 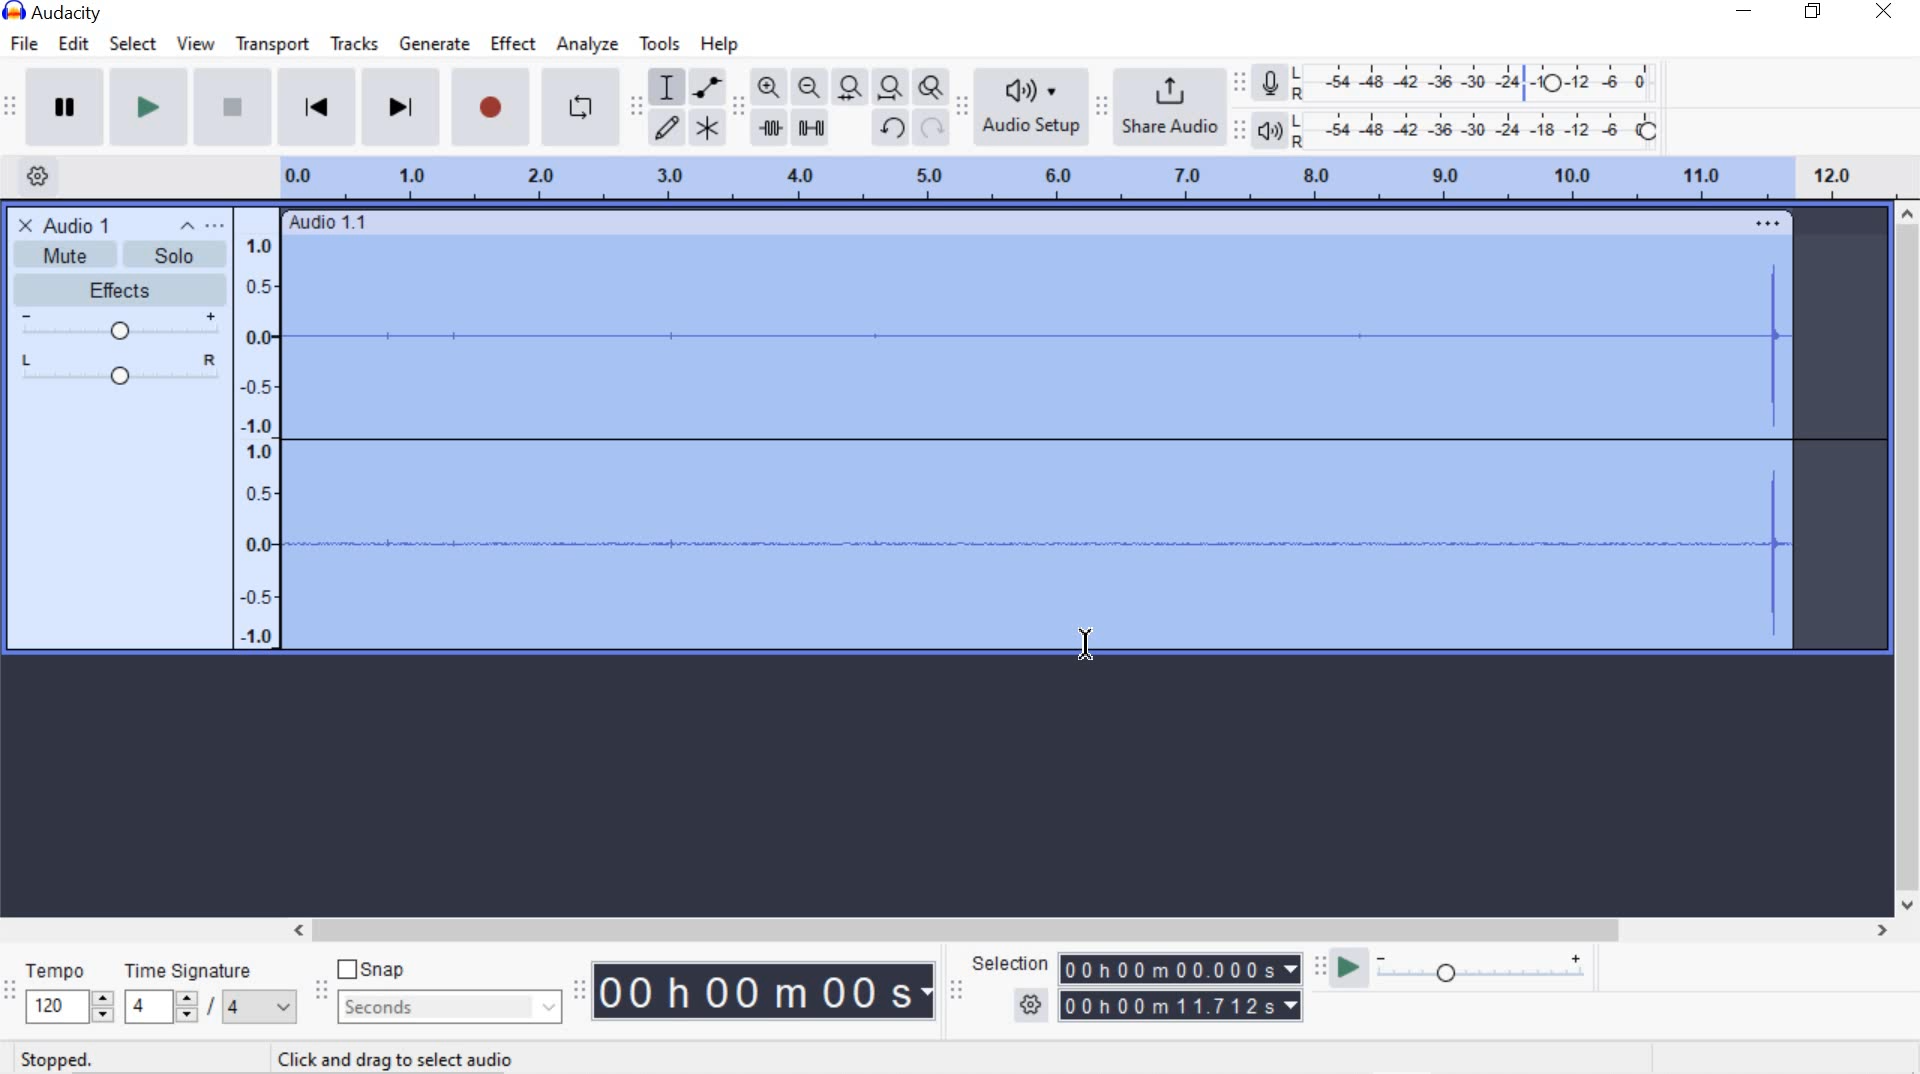 What do you see at coordinates (488, 112) in the screenshot?
I see `Record` at bounding box center [488, 112].